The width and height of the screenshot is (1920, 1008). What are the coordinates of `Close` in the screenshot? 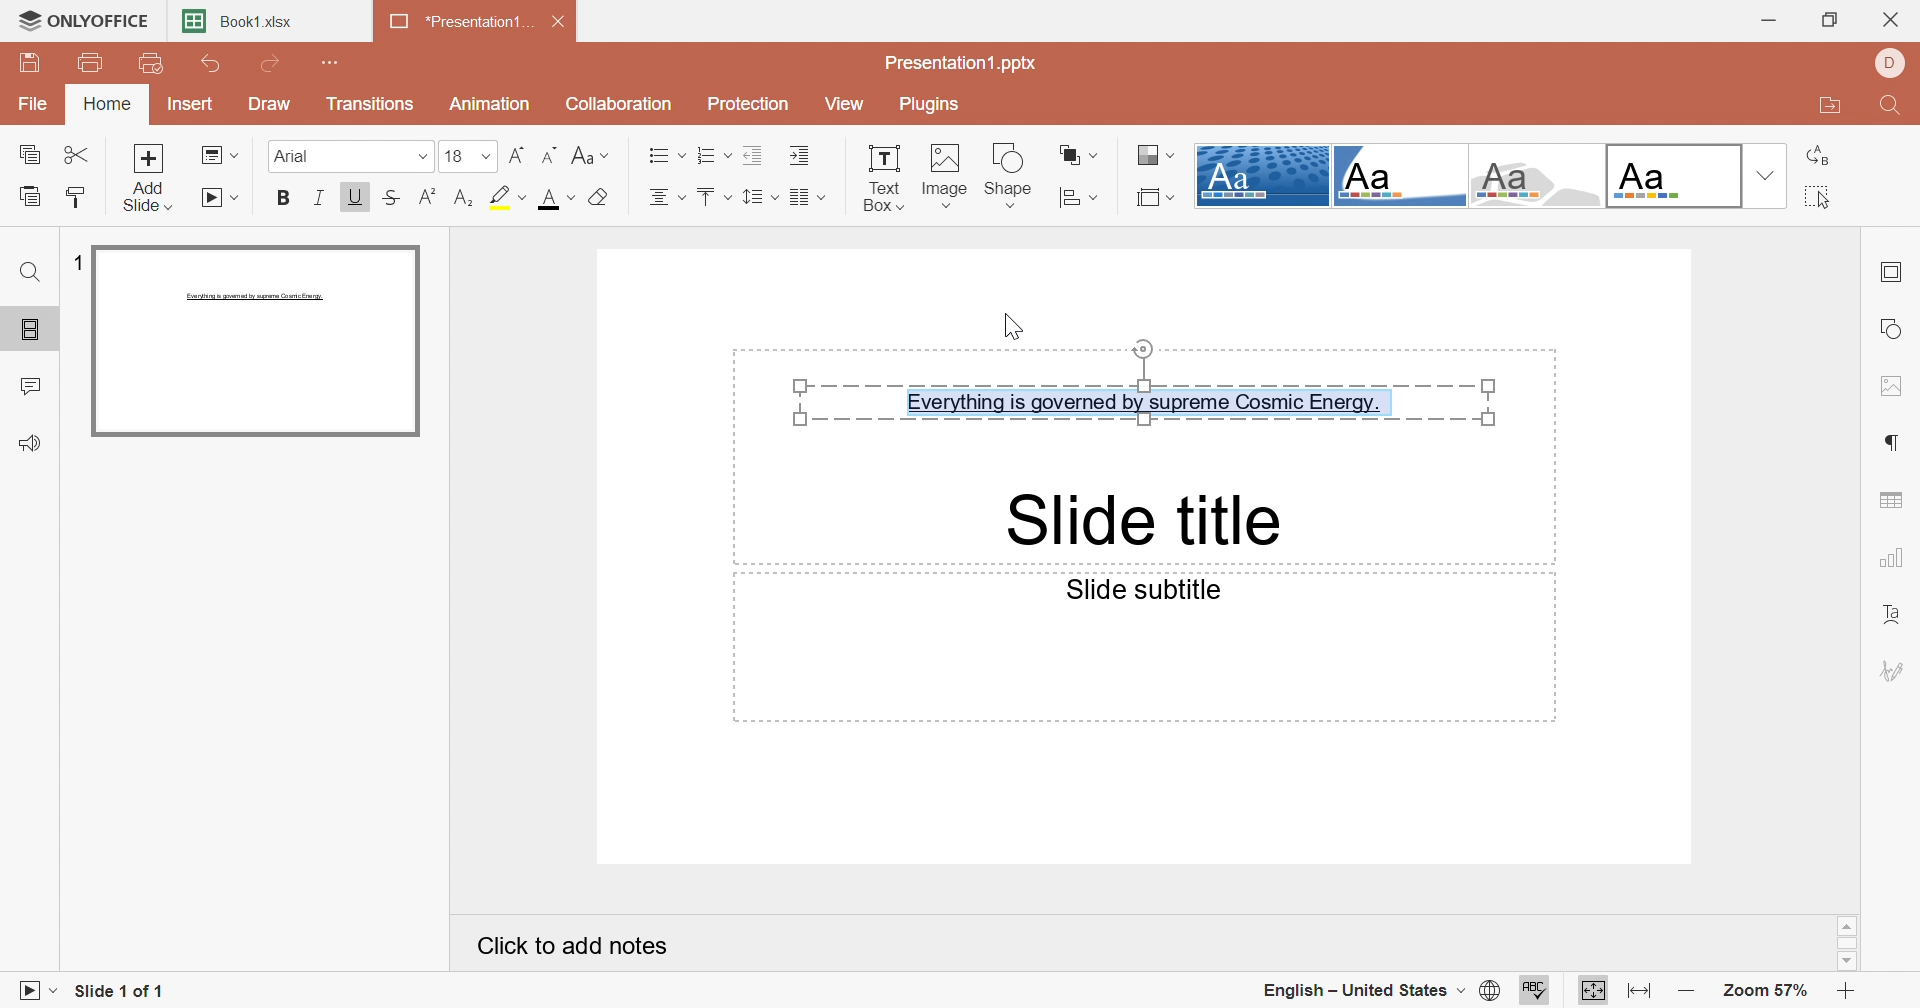 It's located at (1894, 19).